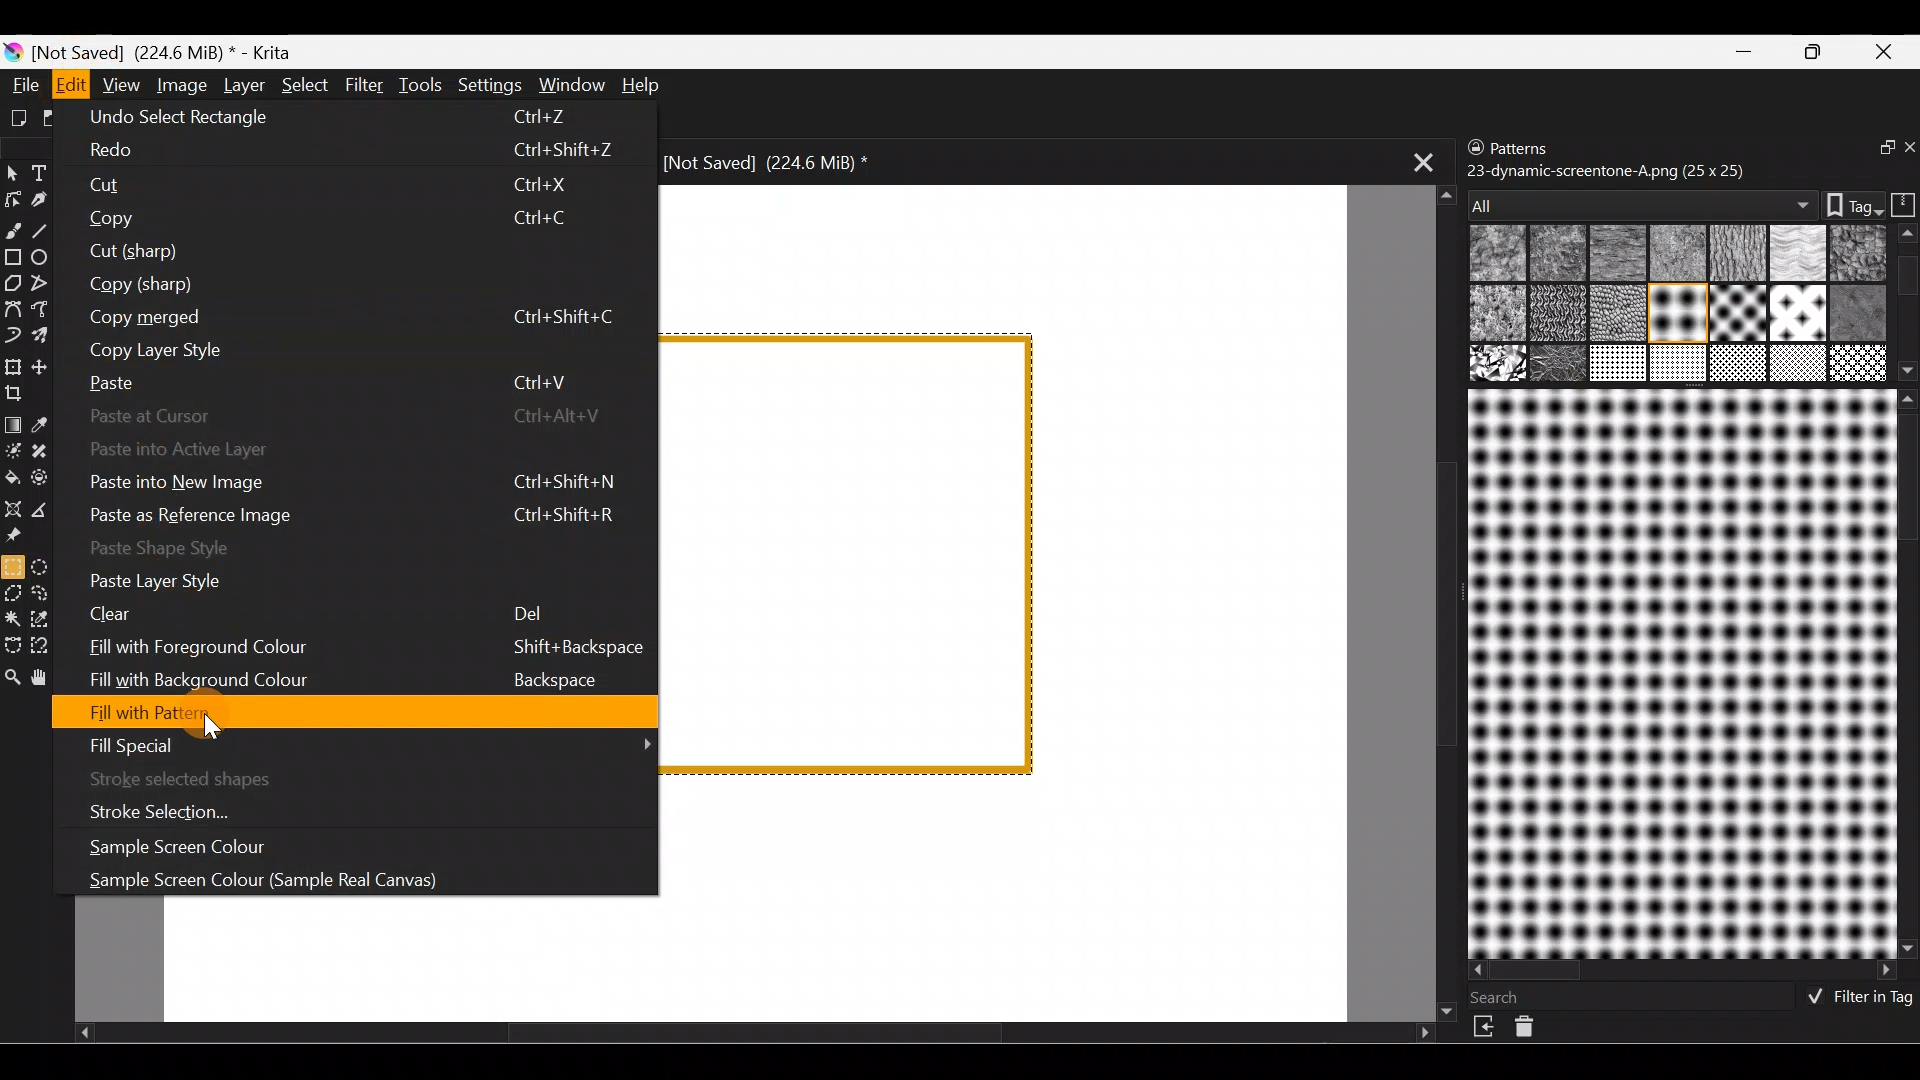  What do you see at coordinates (1486, 1027) in the screenshot?
I see `Import resource` at bounding box center [1486, 1027].